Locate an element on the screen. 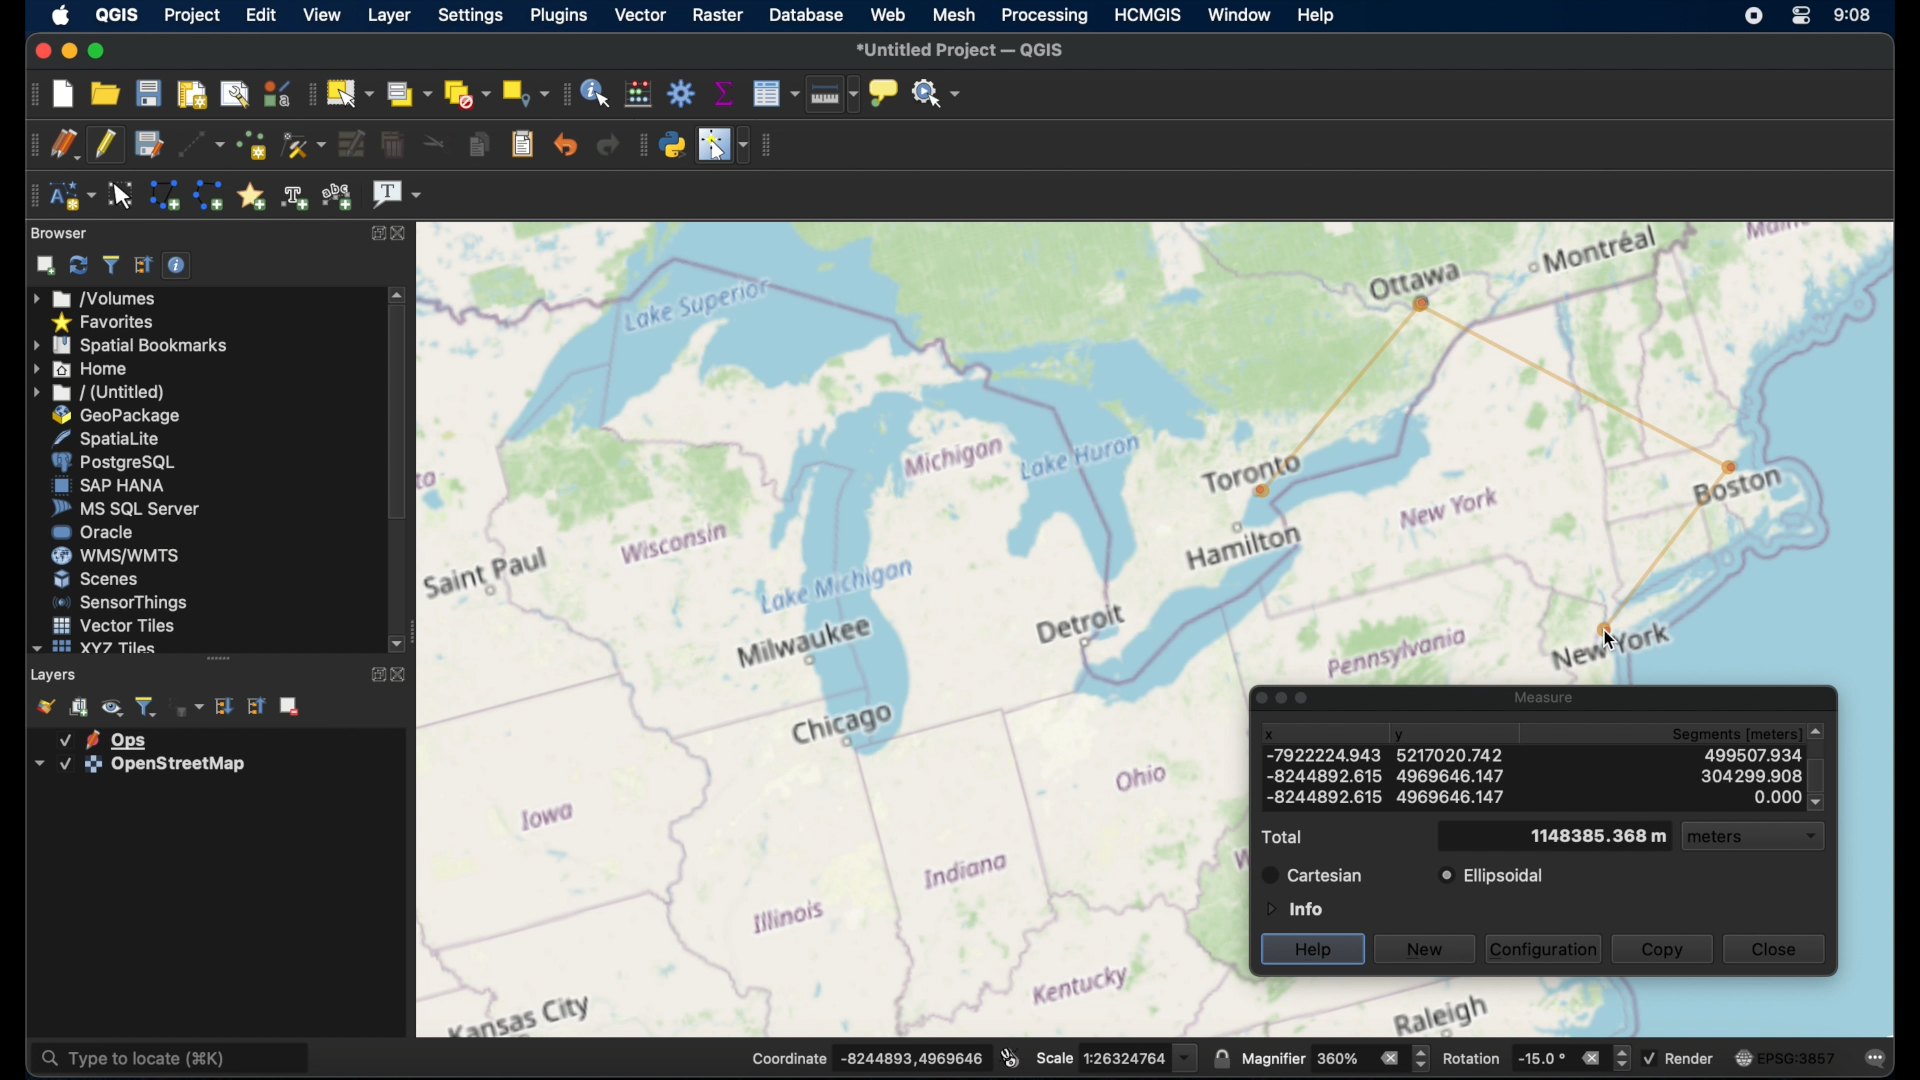 The width and height of the screenshot is (1920, 1080). python console is located at coordinates (673, 142).